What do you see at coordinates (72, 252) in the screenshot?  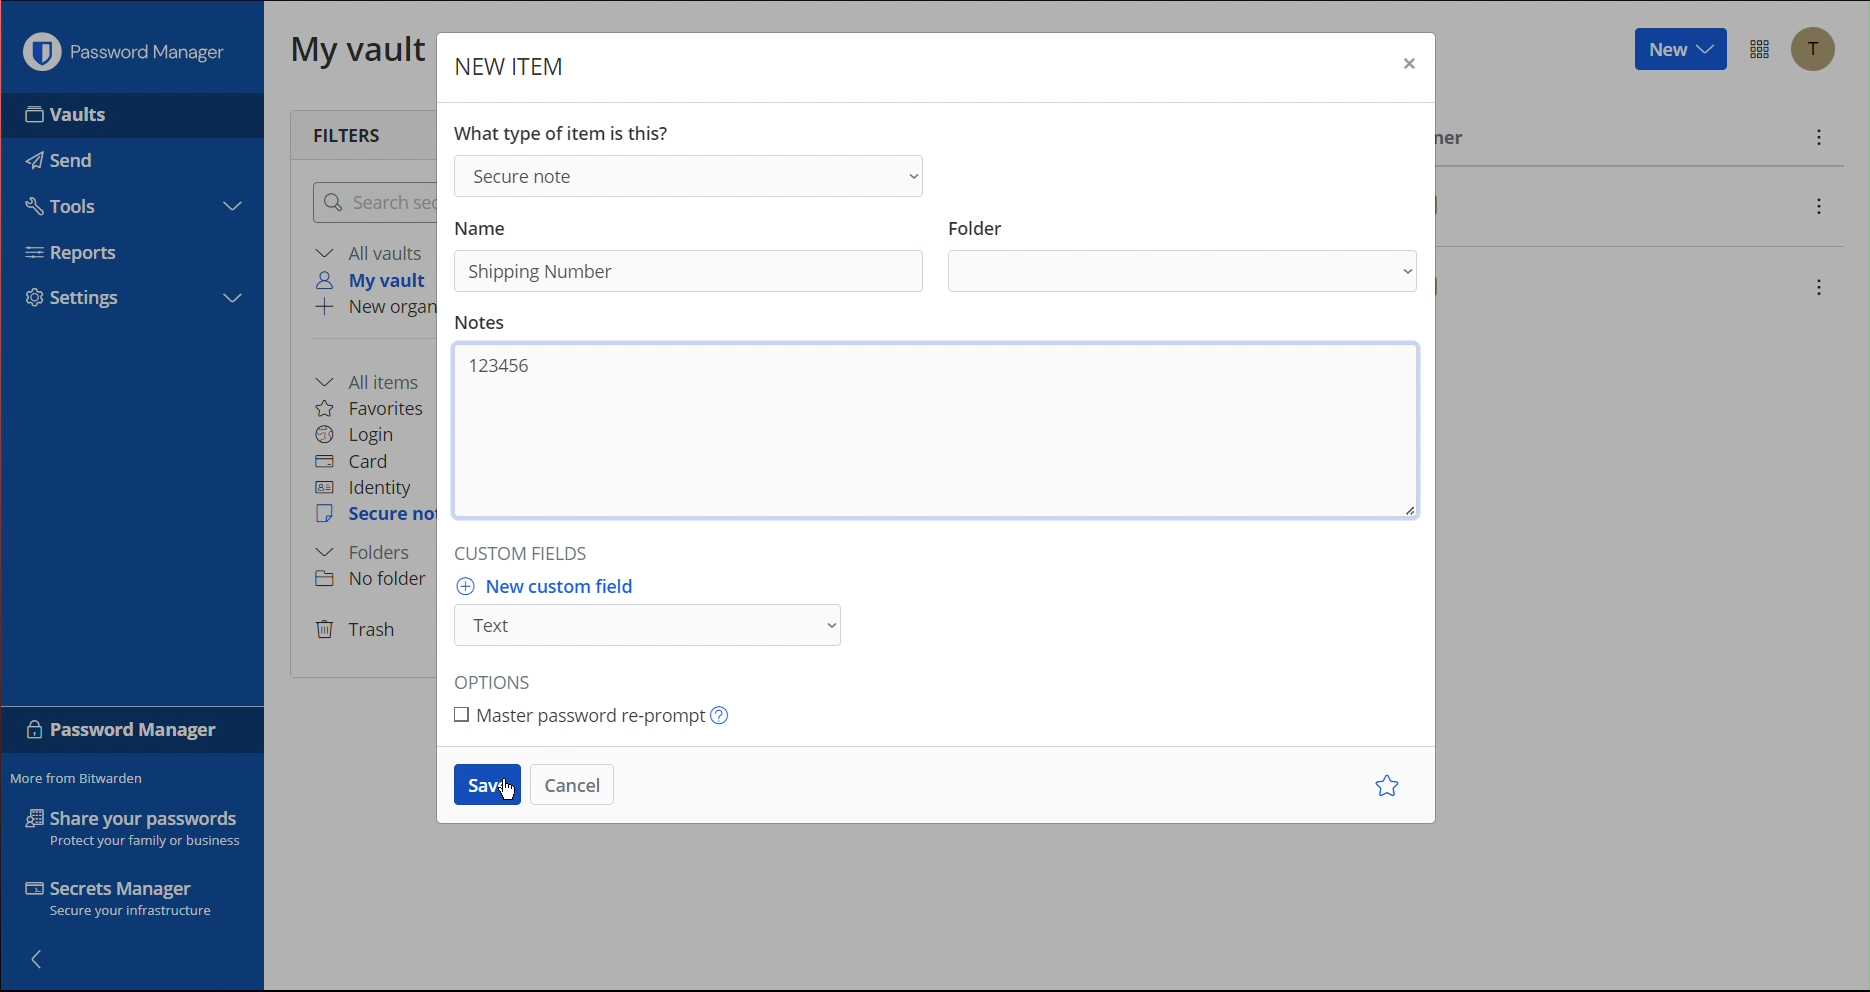 I see `Reports` at bounding box center [72, 252].